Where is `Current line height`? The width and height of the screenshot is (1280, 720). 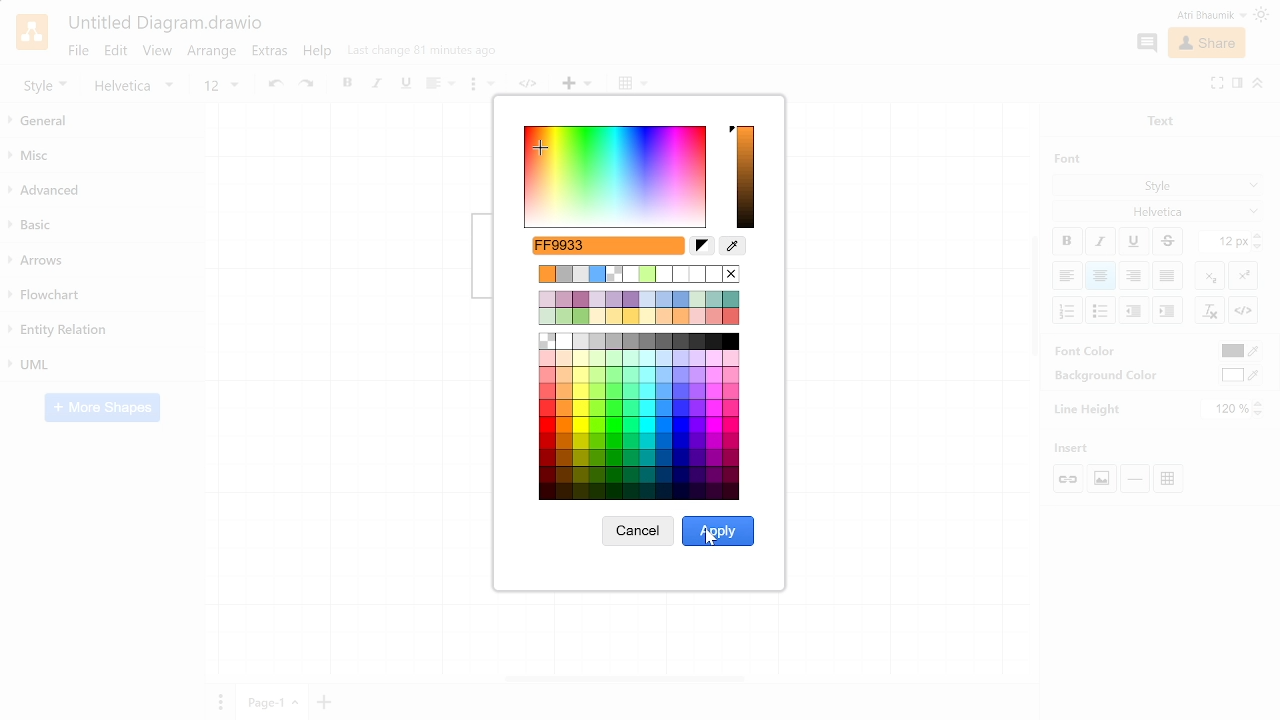
Current line height is located at coordinates (1227, 409).